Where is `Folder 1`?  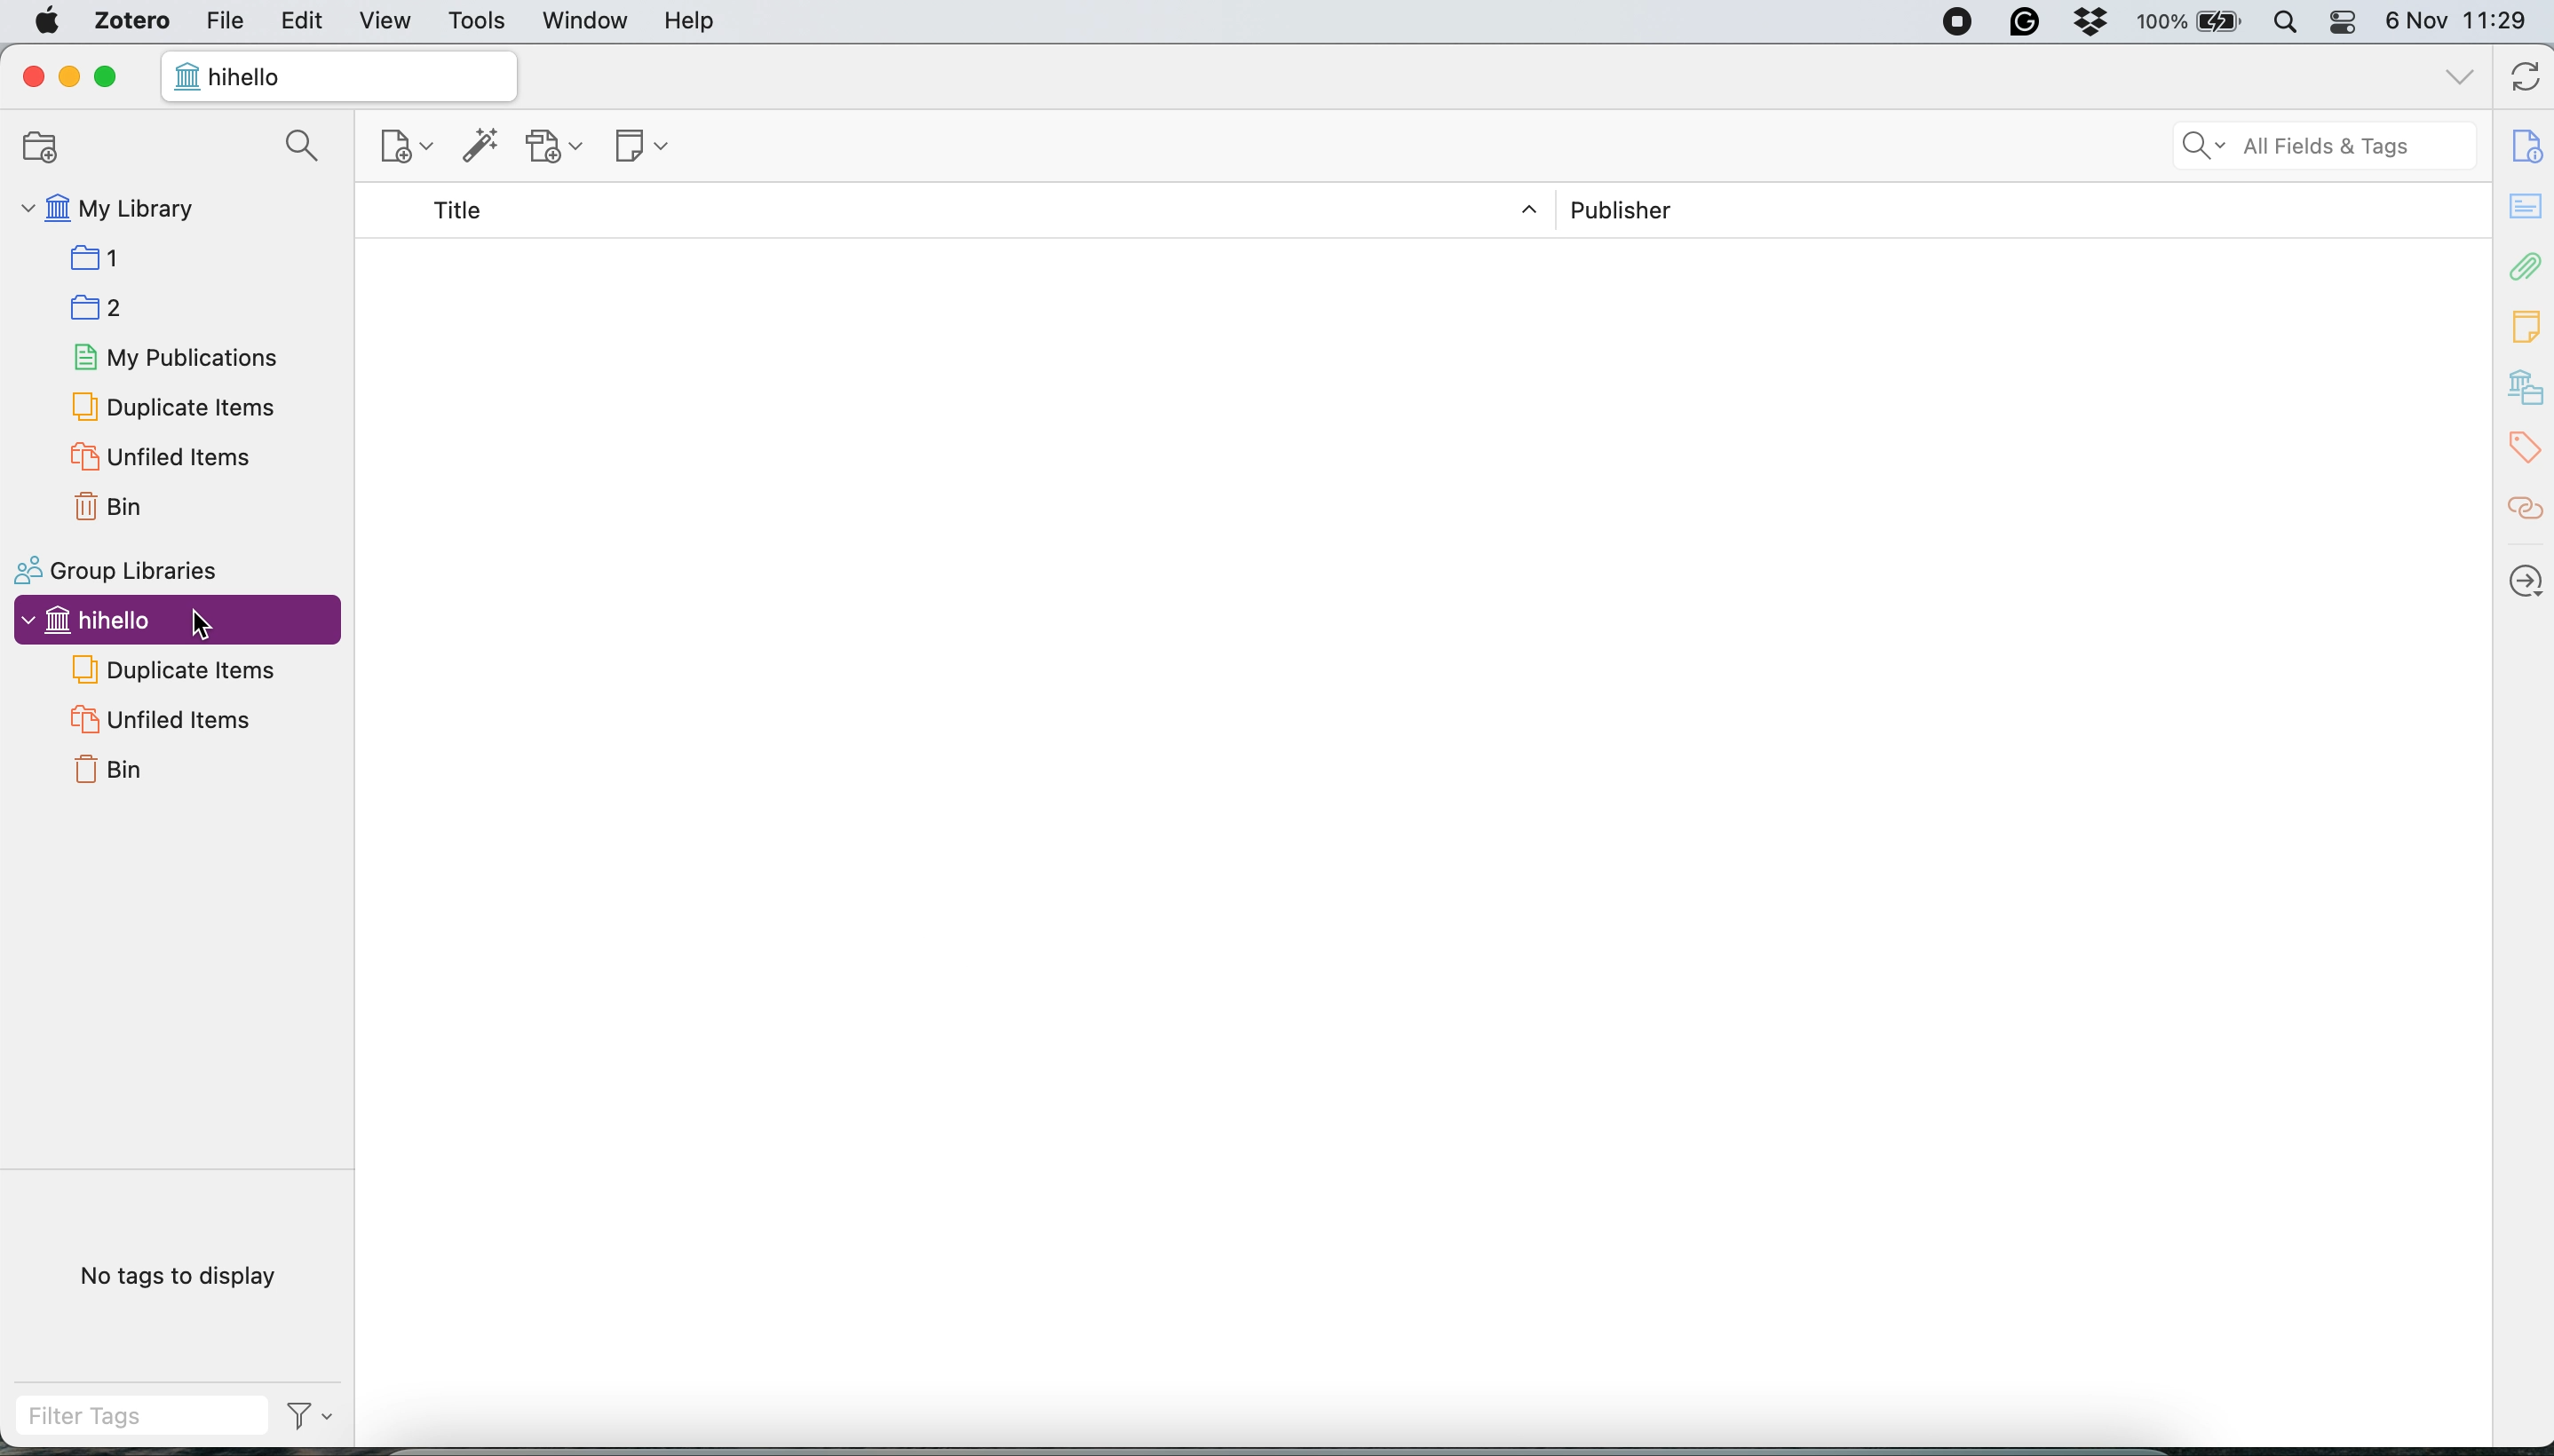
Folder 1 is located at coordinates (101, 260).